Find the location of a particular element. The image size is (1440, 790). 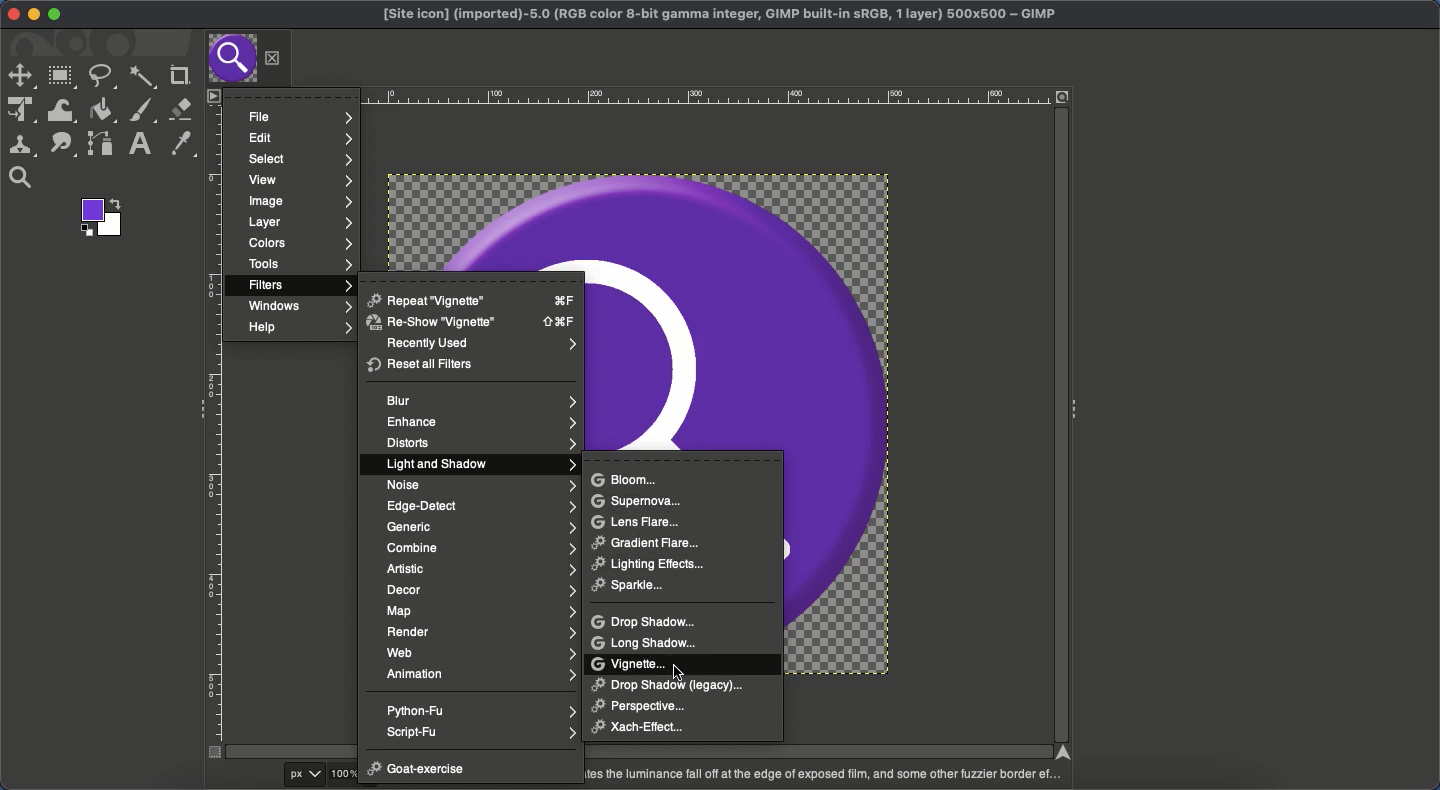

Colors is located at coordinates (297, 244).